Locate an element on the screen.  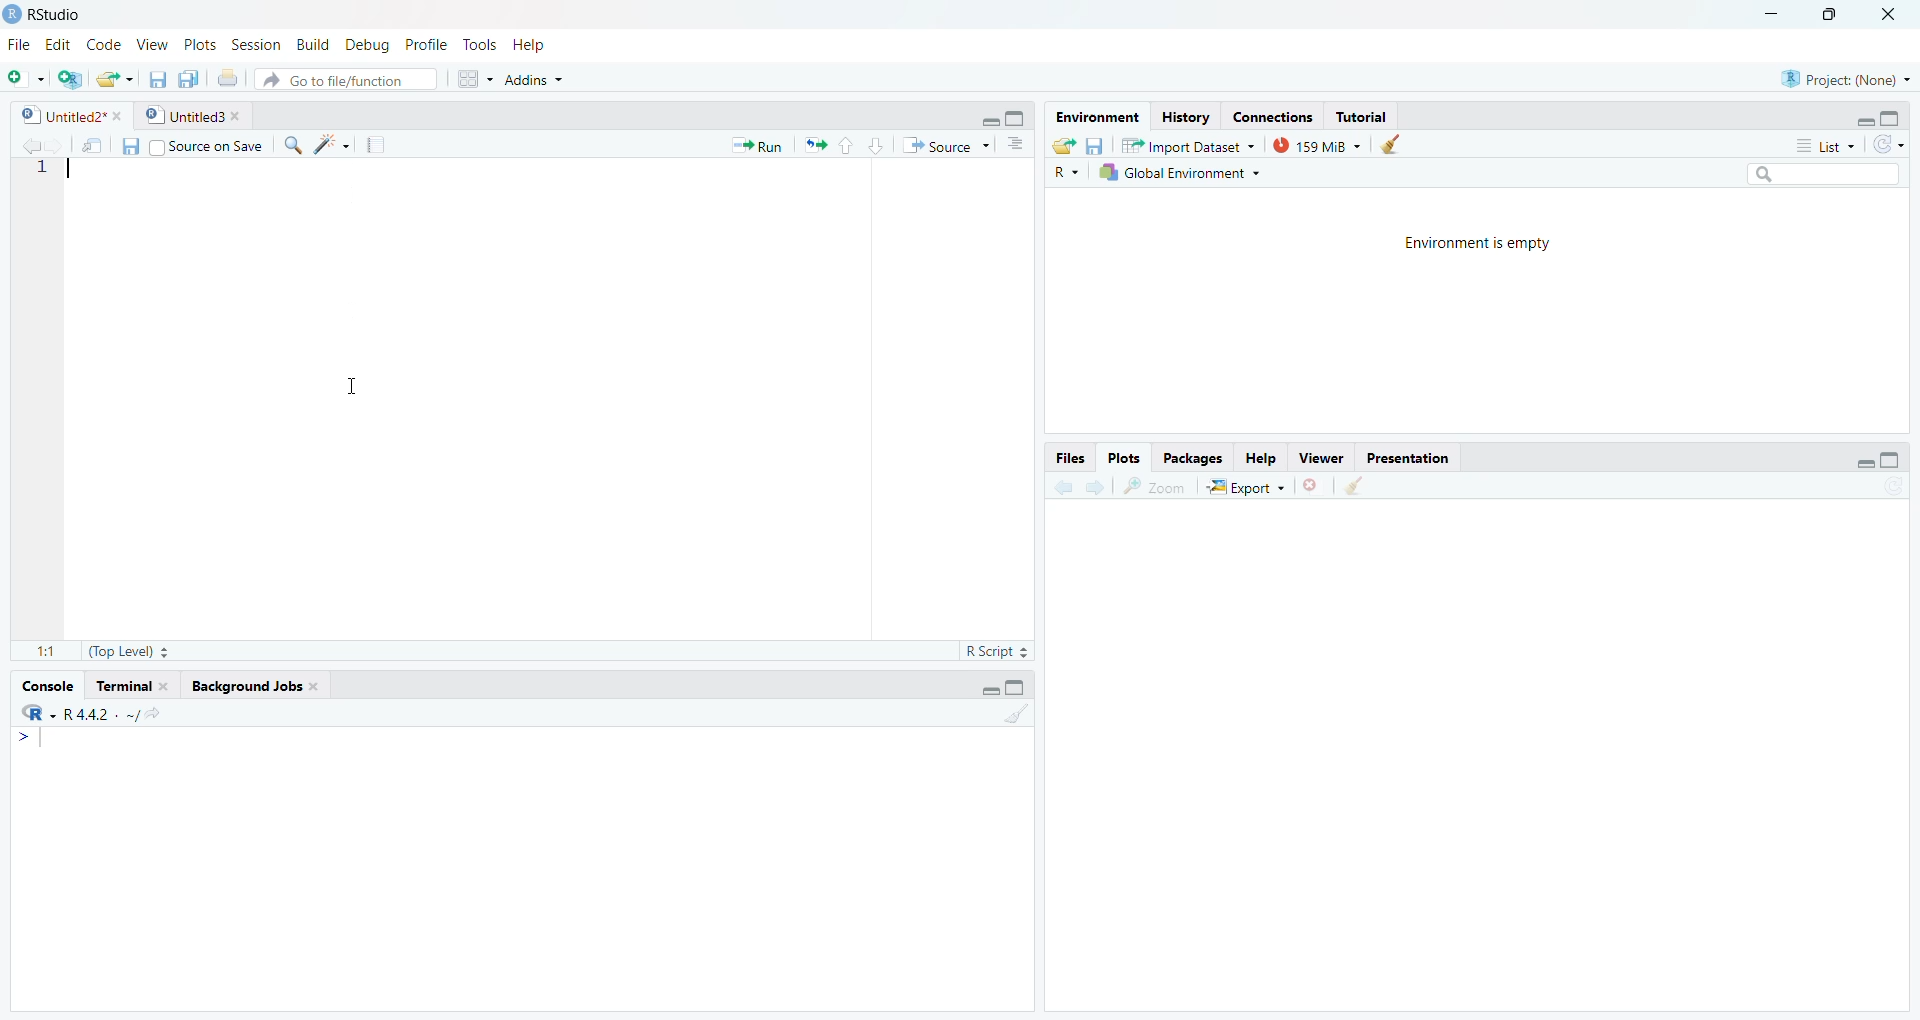
Delete is located at coordinates (1312, 487).